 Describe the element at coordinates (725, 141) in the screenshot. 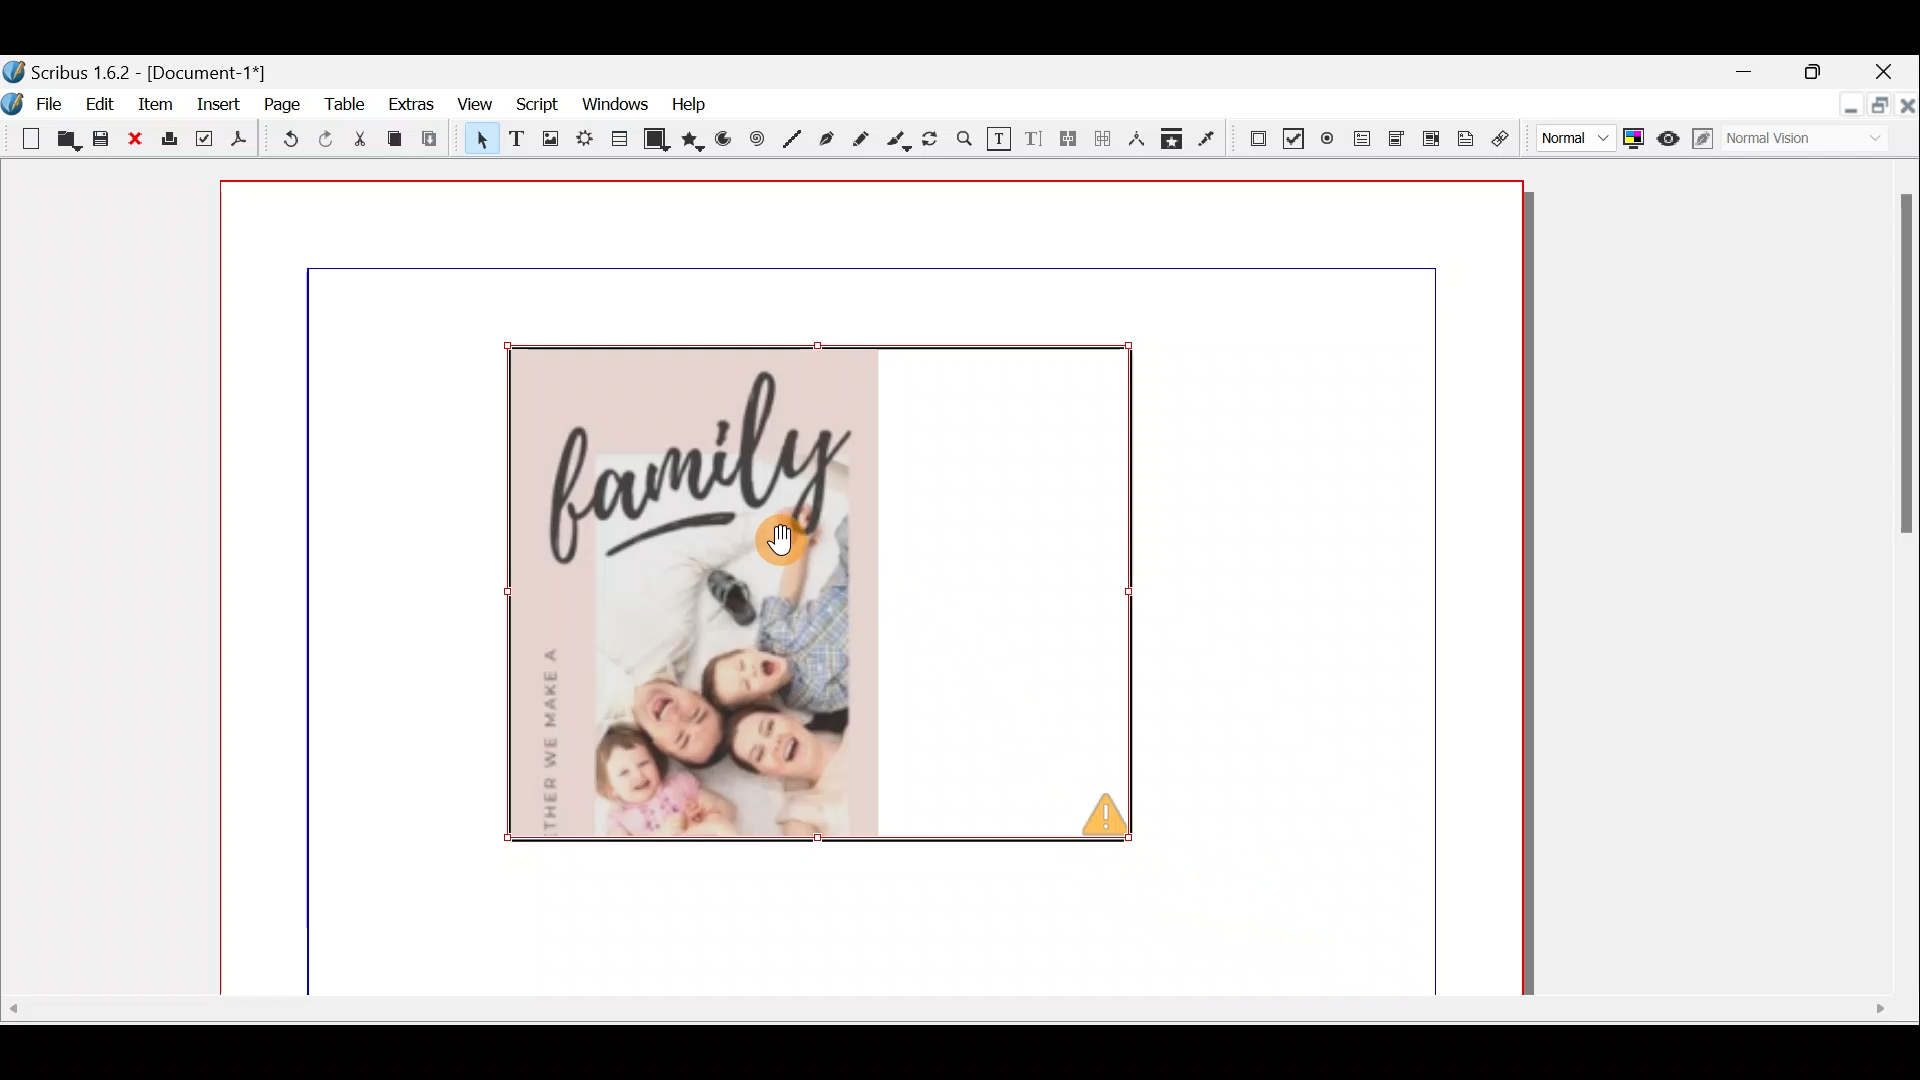

I see `Arc` at that location.